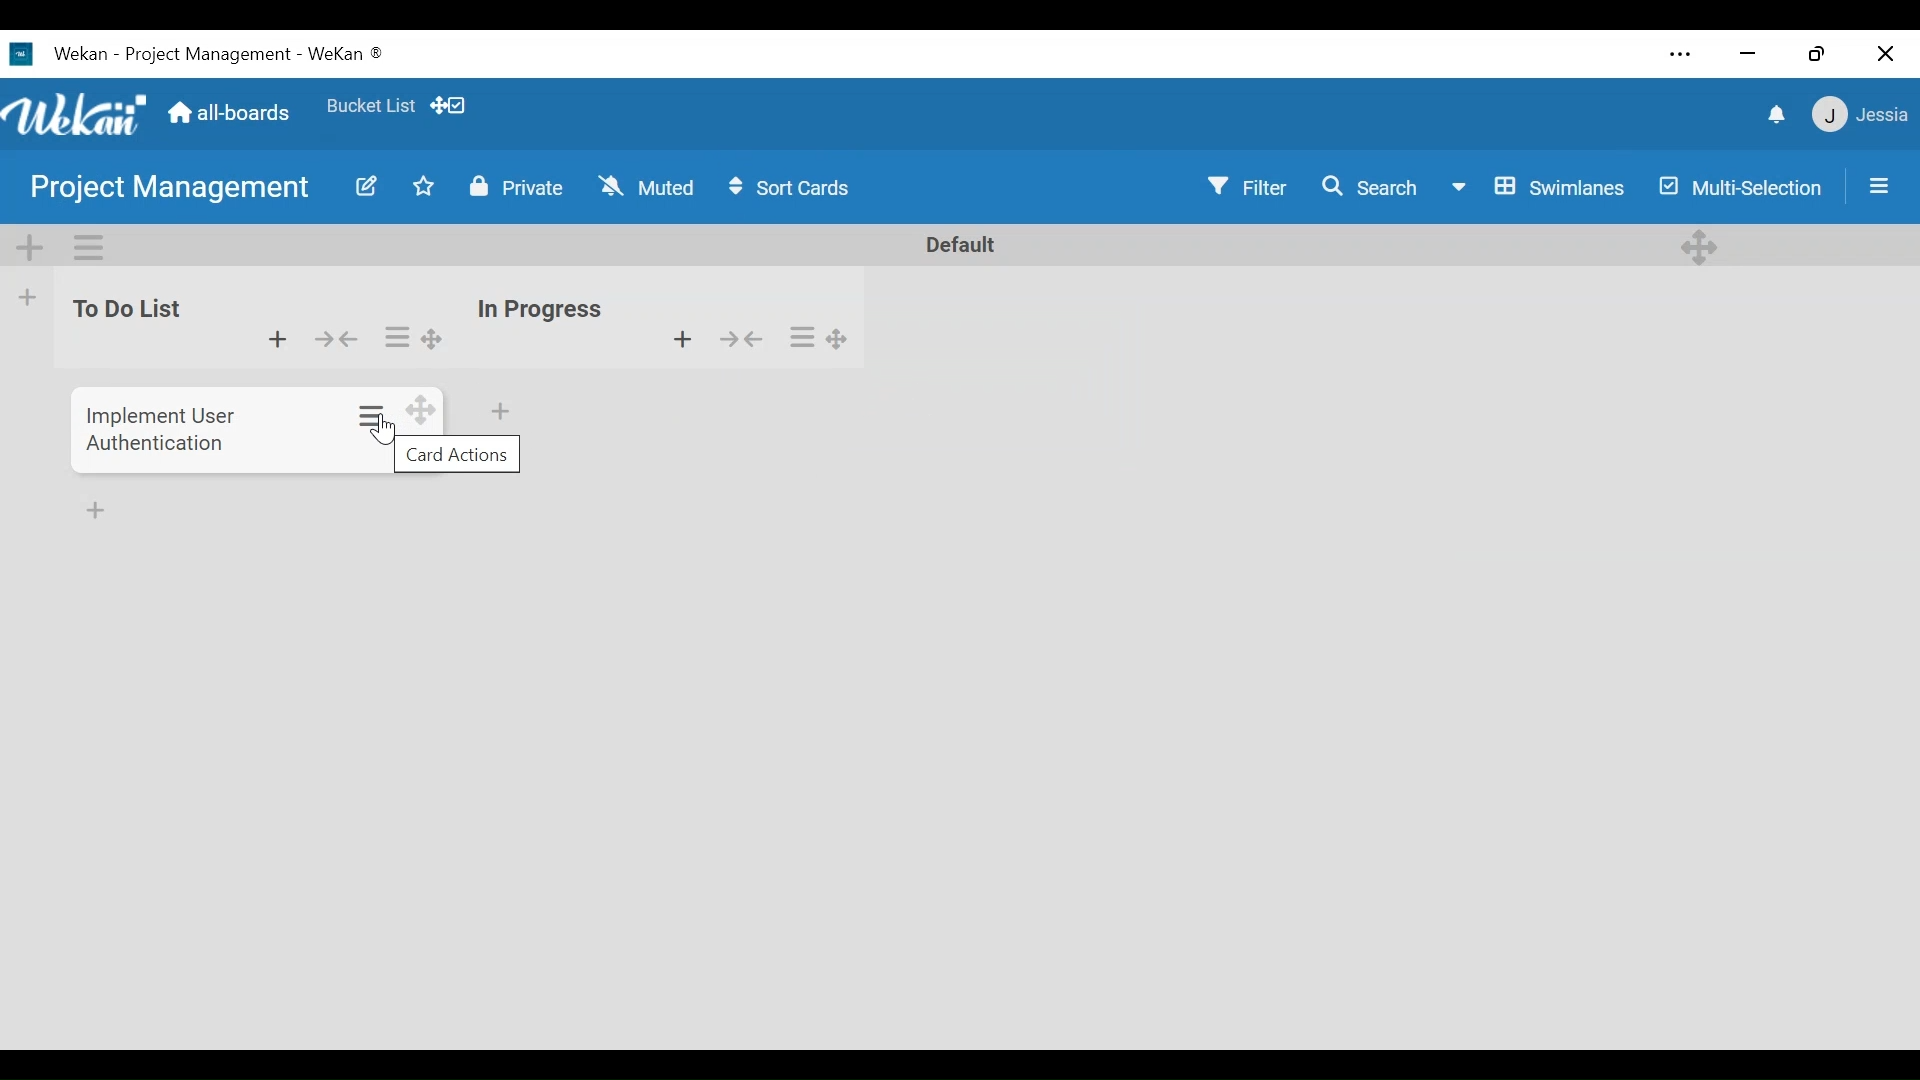  I want to click on add, so click(275, 342).